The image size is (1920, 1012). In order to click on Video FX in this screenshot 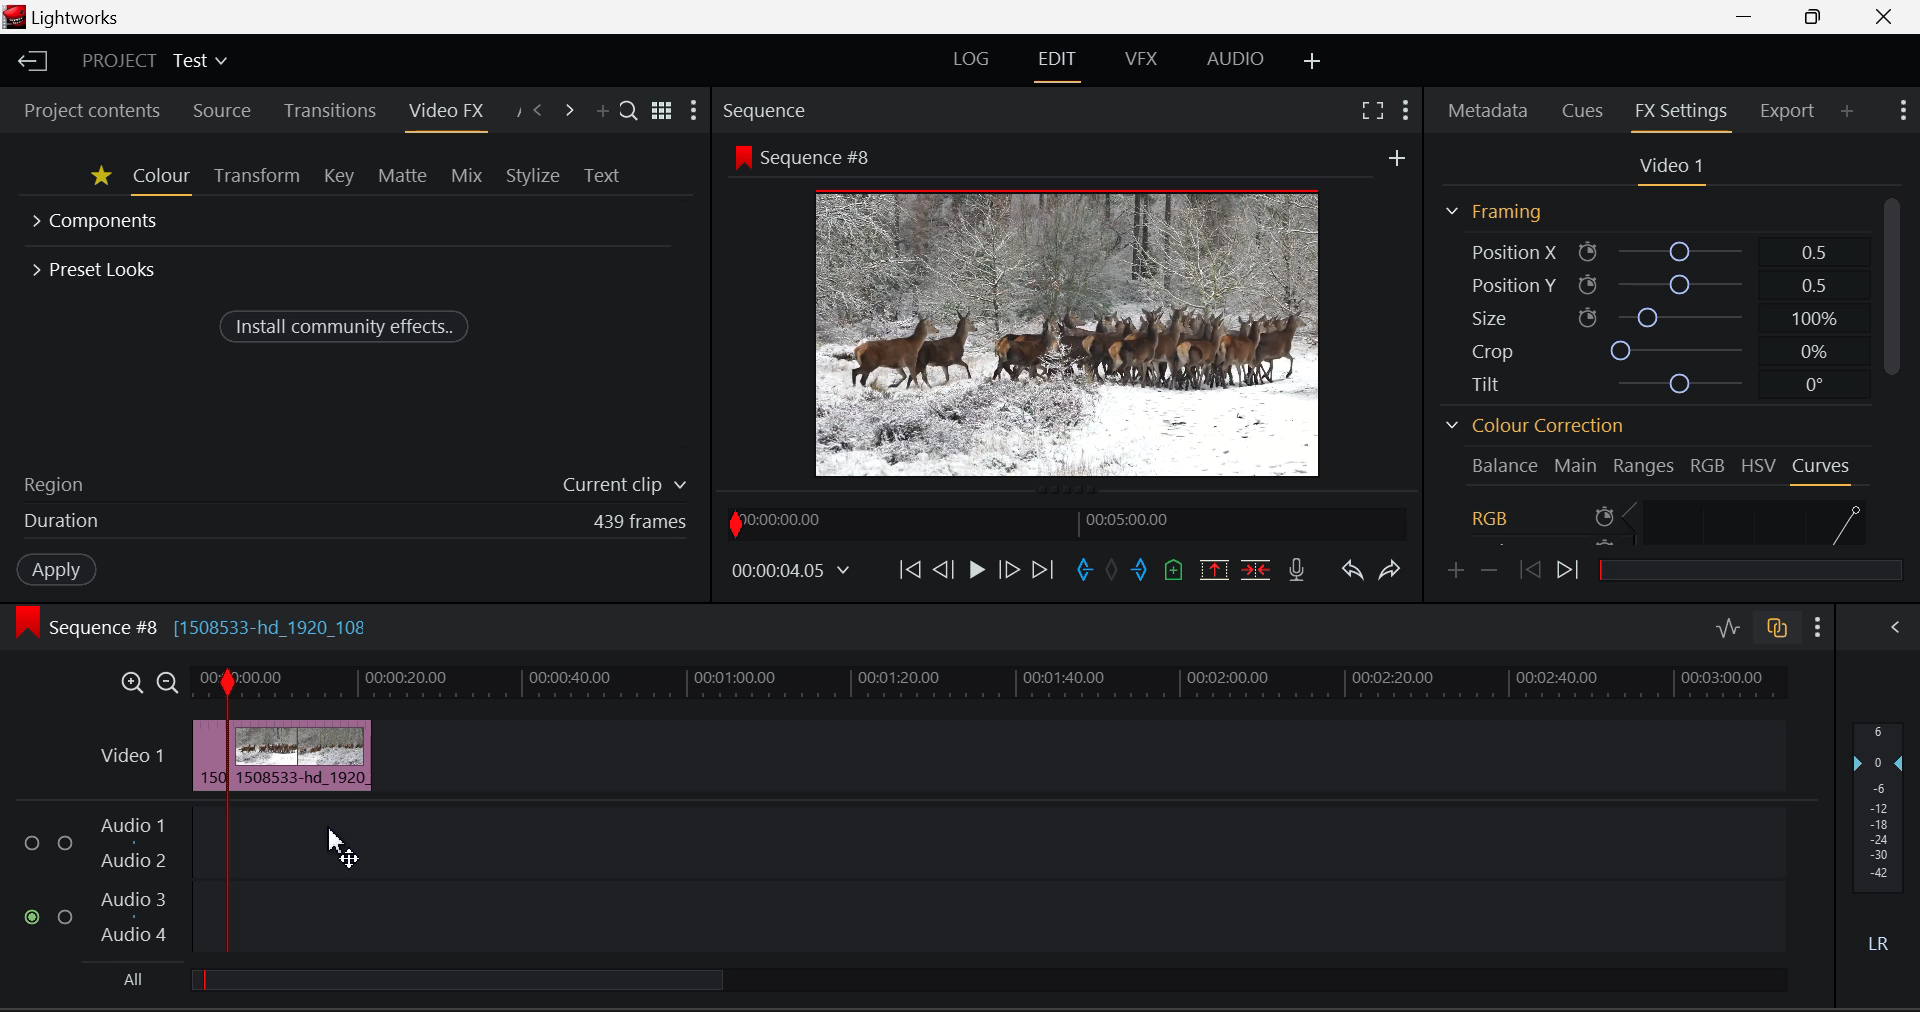, I will do `click(443, 111)`.